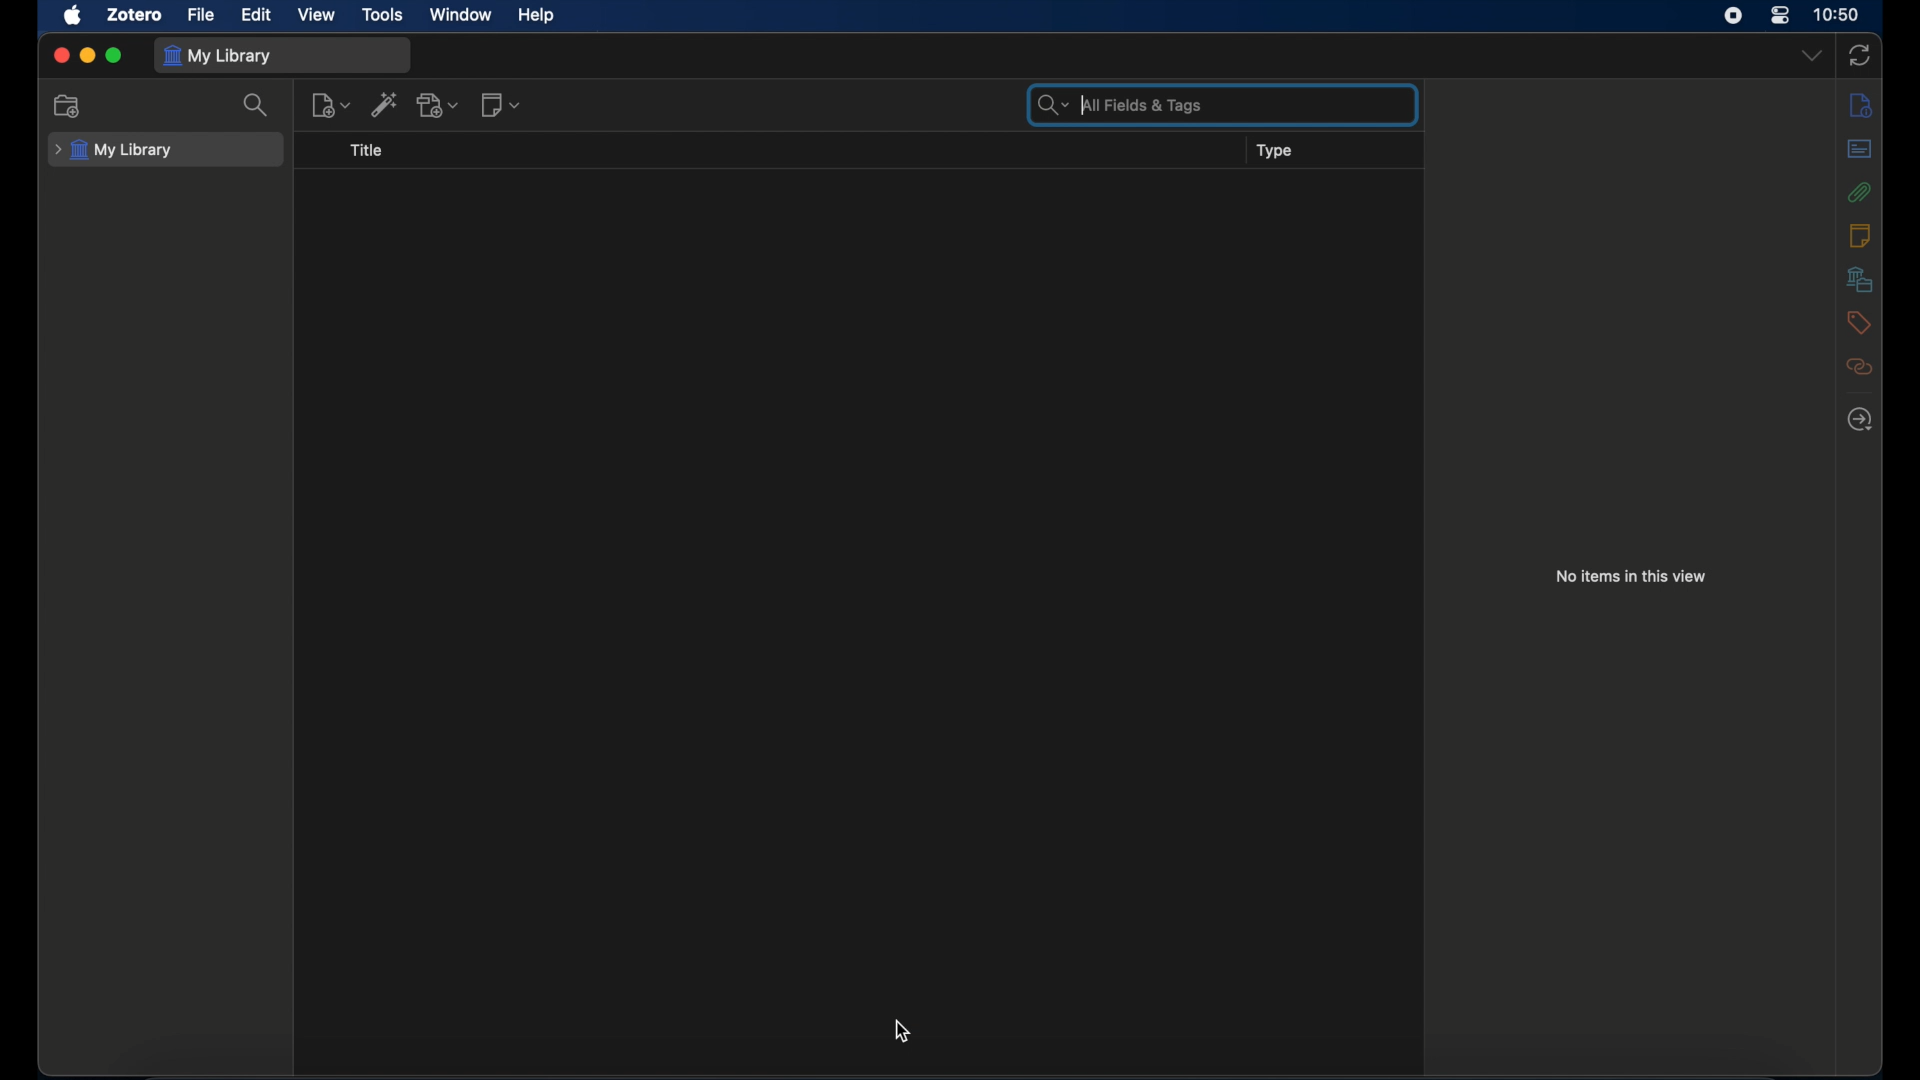  What do you see at coordinates (502, 104) in the screenshot?
I see `new items` at bounding box center [502, 104].